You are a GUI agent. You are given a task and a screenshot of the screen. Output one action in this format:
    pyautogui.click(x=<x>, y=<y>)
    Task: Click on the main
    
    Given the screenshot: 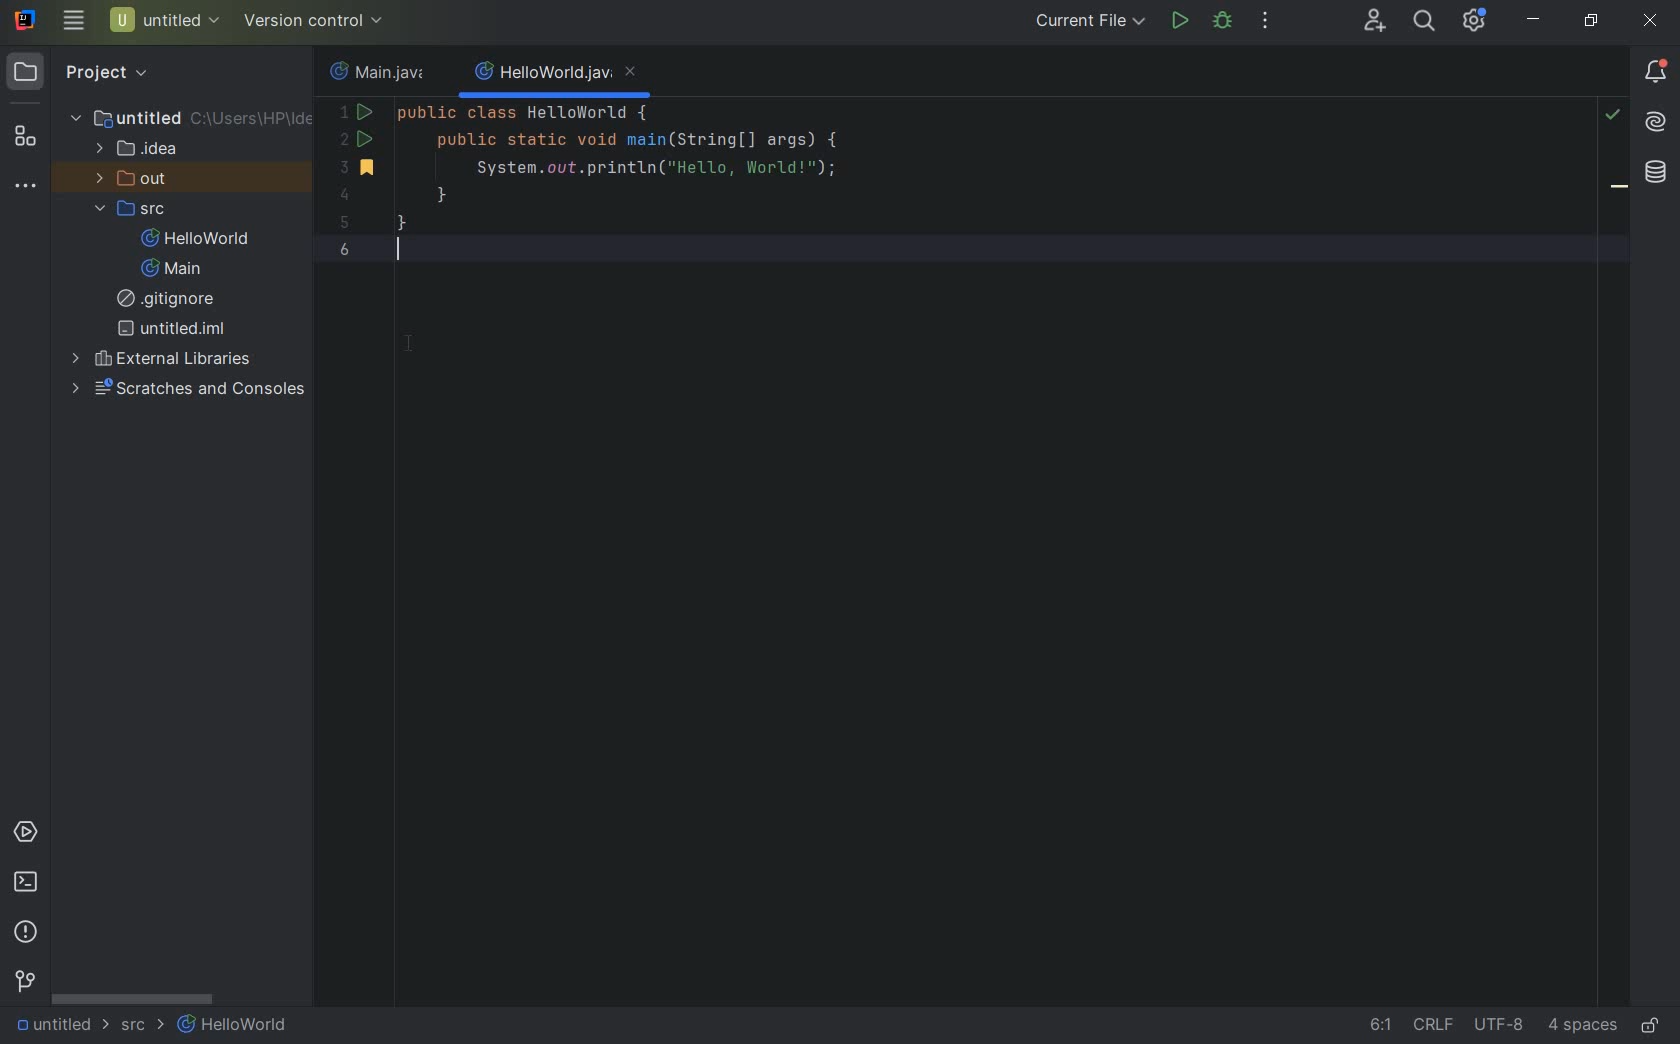 What is the action you would take?
    pyautogui.click(x=166, y=270)
    